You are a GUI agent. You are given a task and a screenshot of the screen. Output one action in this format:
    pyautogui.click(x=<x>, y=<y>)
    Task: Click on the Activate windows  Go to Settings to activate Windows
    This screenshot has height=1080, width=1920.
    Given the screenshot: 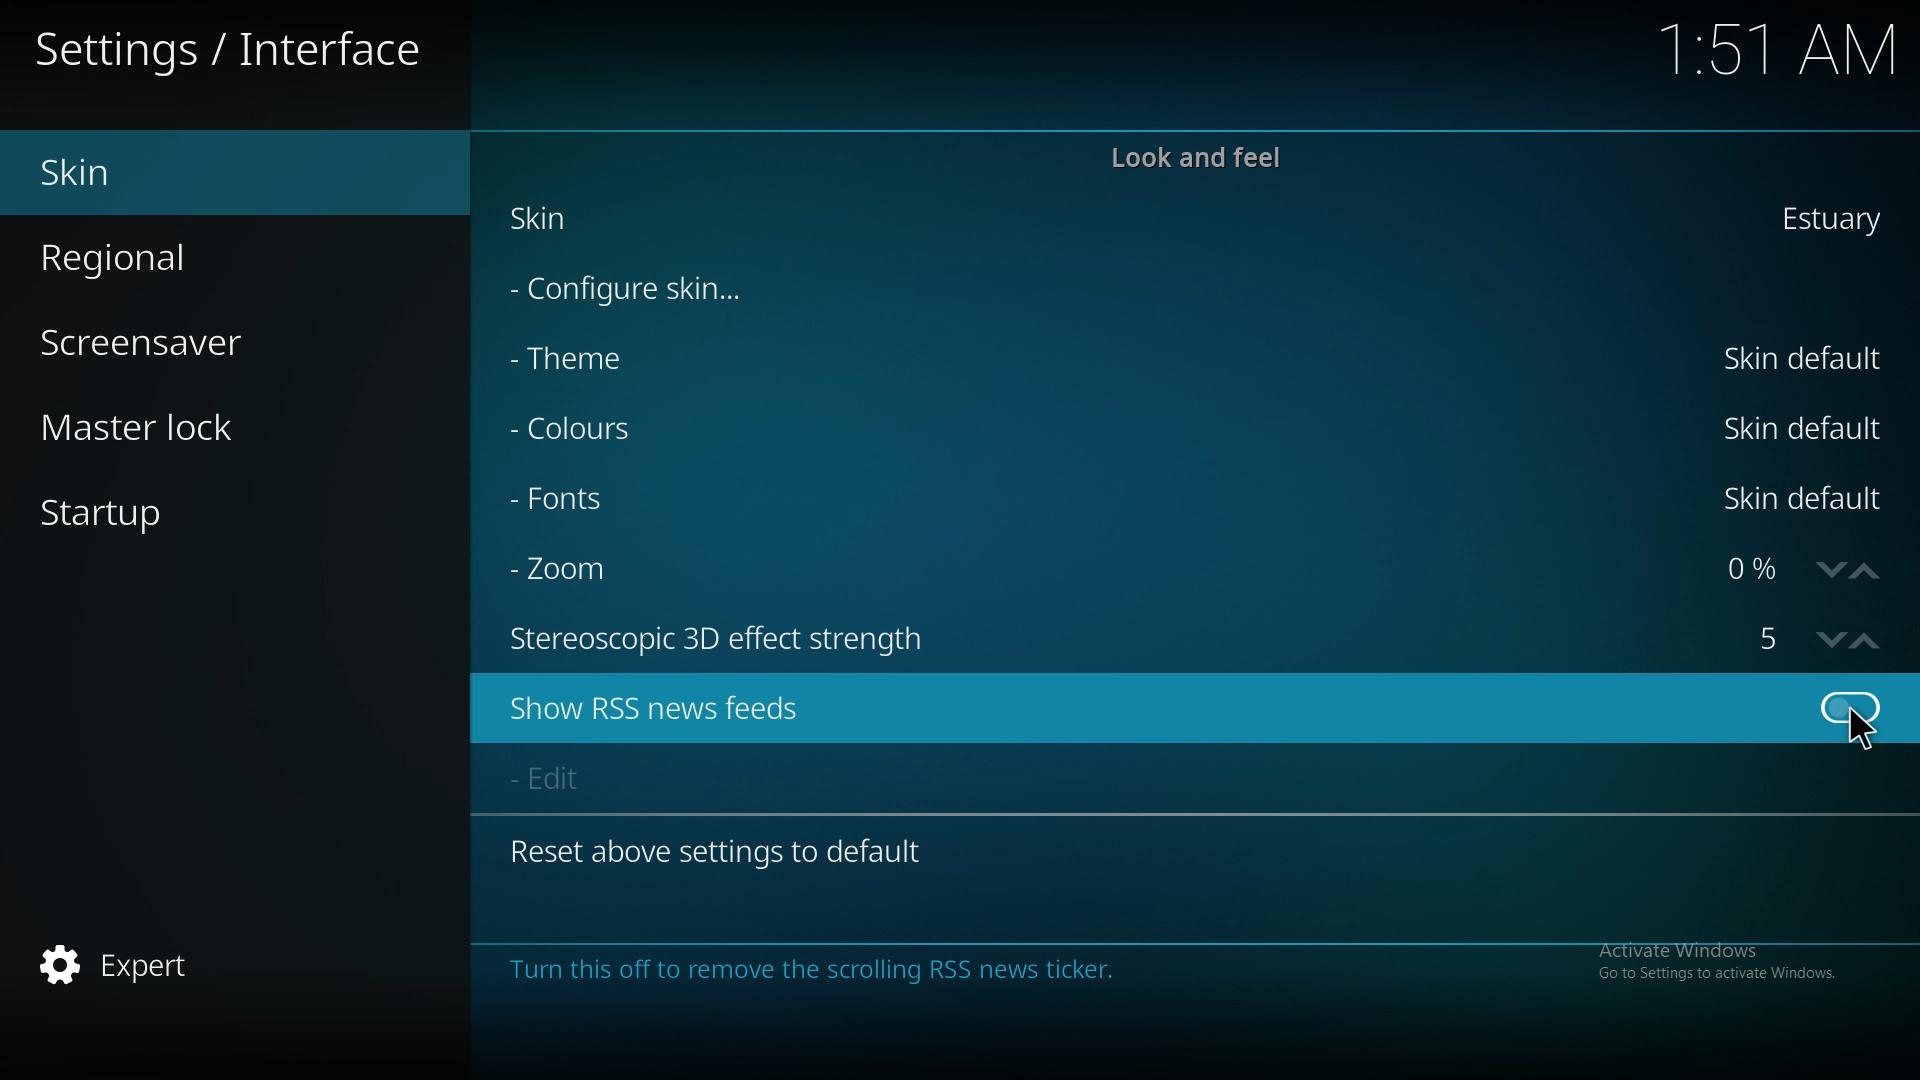 What is the action you would take?
    pyautogui.click(x=1710, y=958)
    